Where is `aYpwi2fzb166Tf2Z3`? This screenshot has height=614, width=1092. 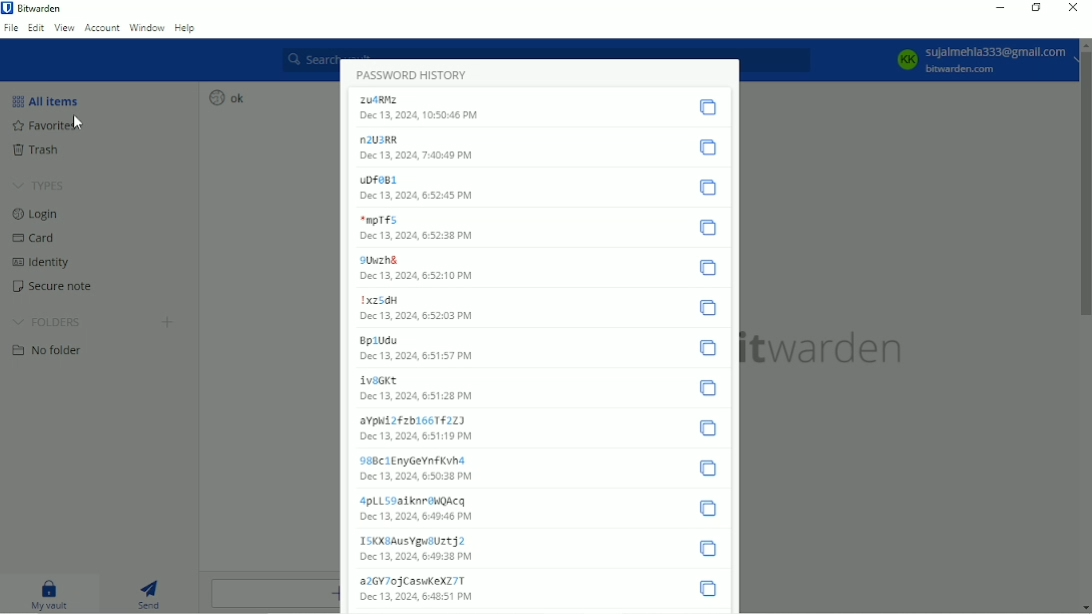 aYpwi2fzb166Tf2Z3 is located at coordinates (410, 419).